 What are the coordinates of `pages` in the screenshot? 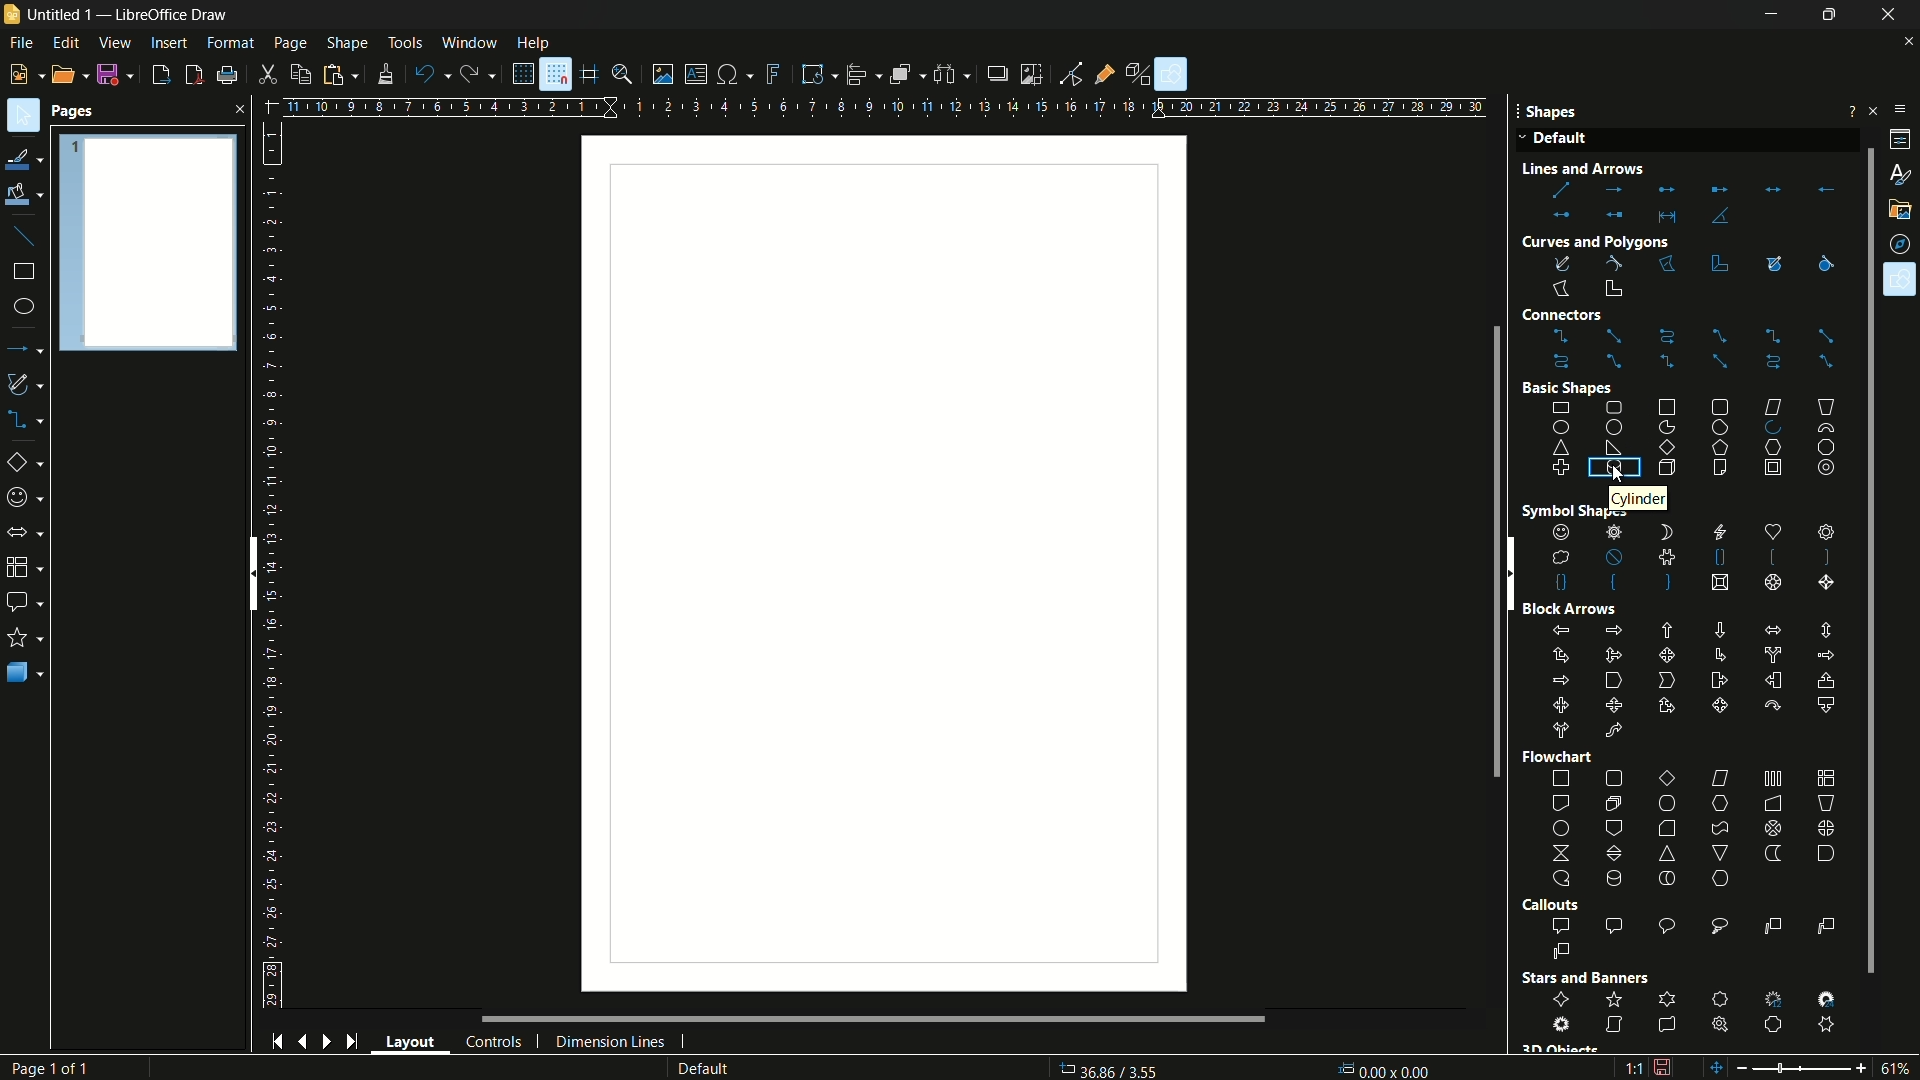 It's located at (73, 112).